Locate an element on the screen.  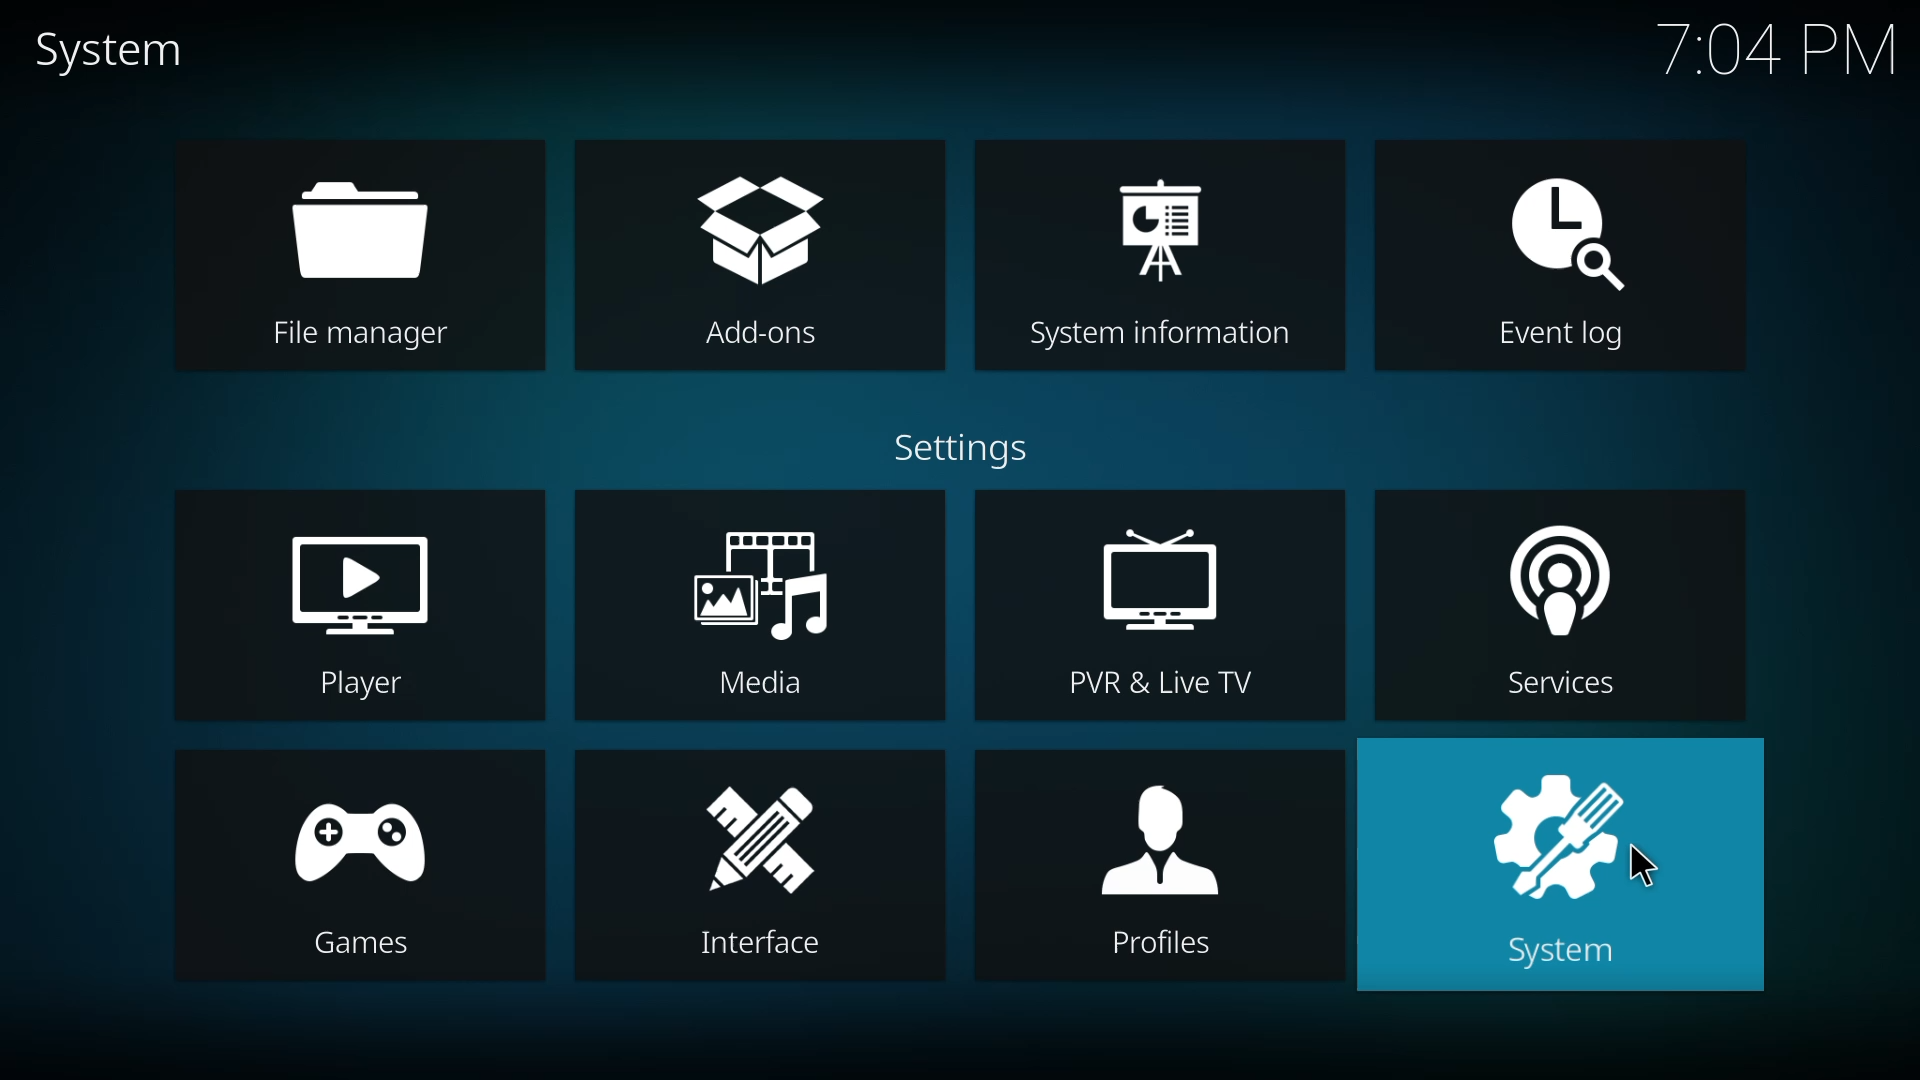
settings is located at coordinates (956, 445).